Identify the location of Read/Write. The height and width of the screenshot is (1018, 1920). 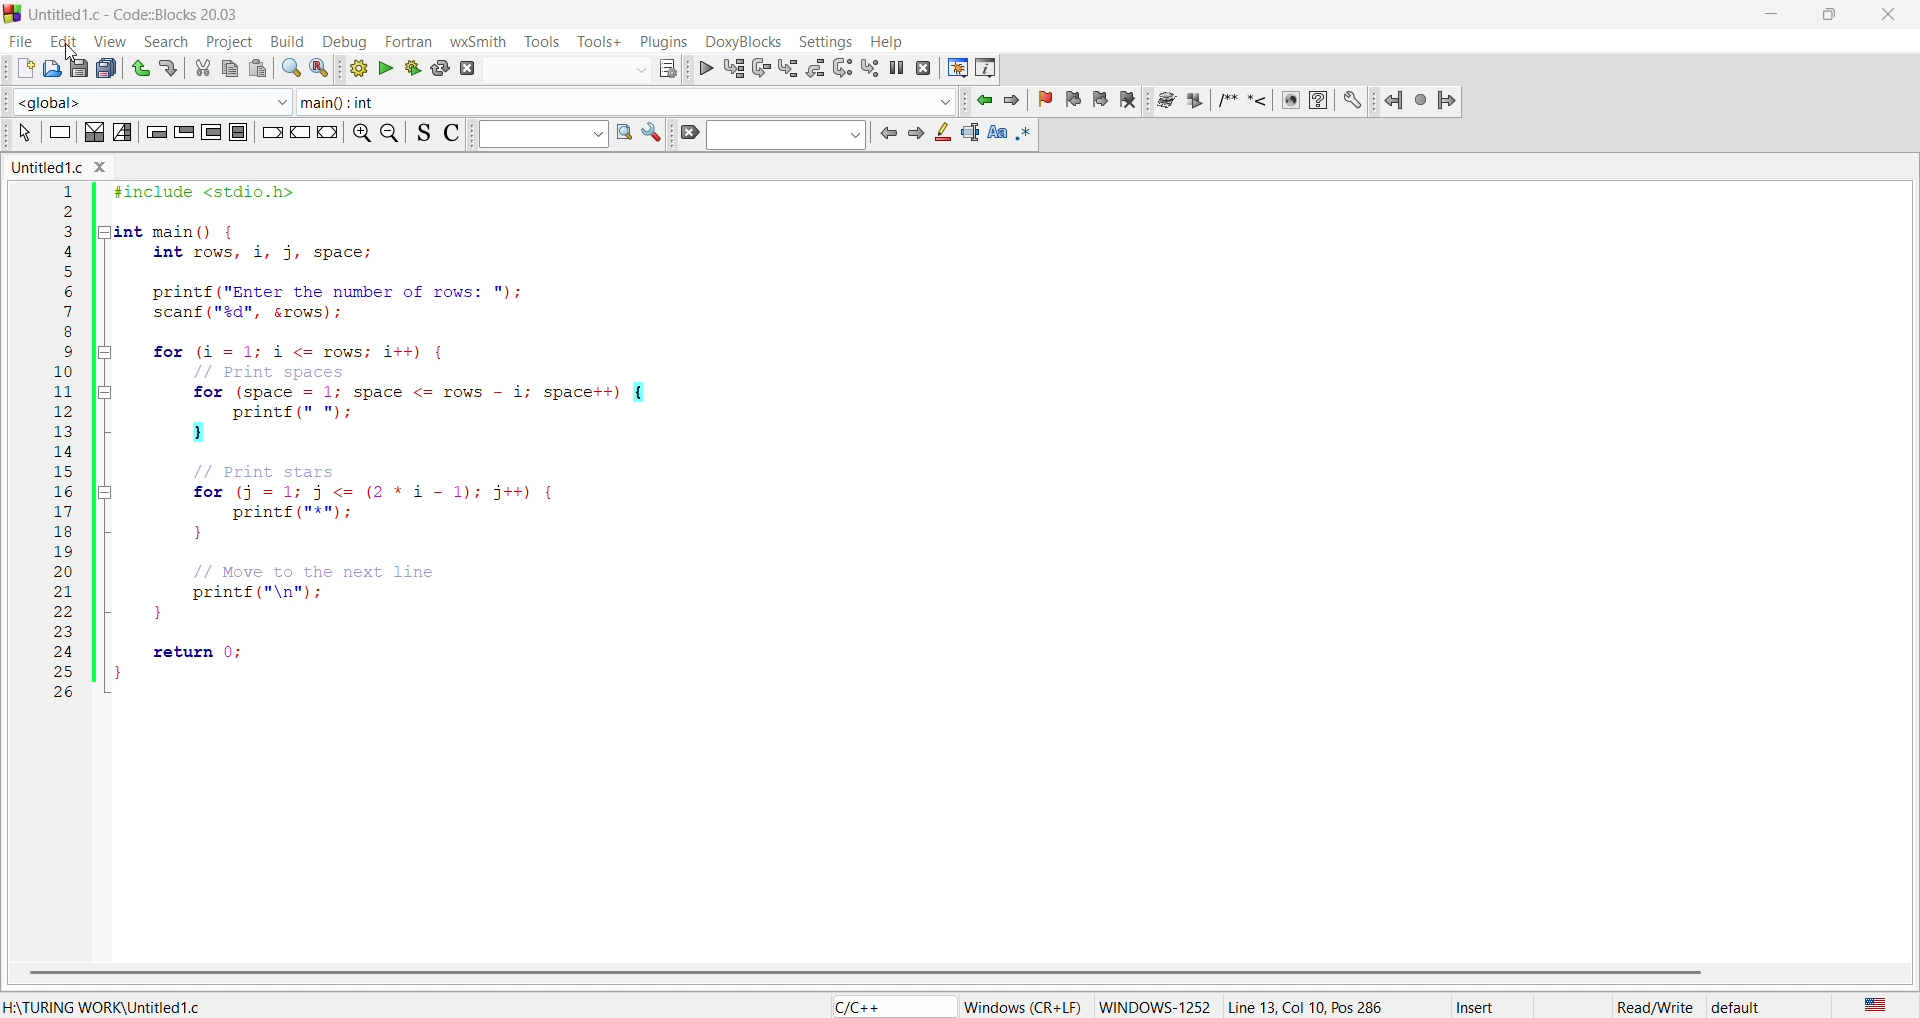
(1654, 1007).